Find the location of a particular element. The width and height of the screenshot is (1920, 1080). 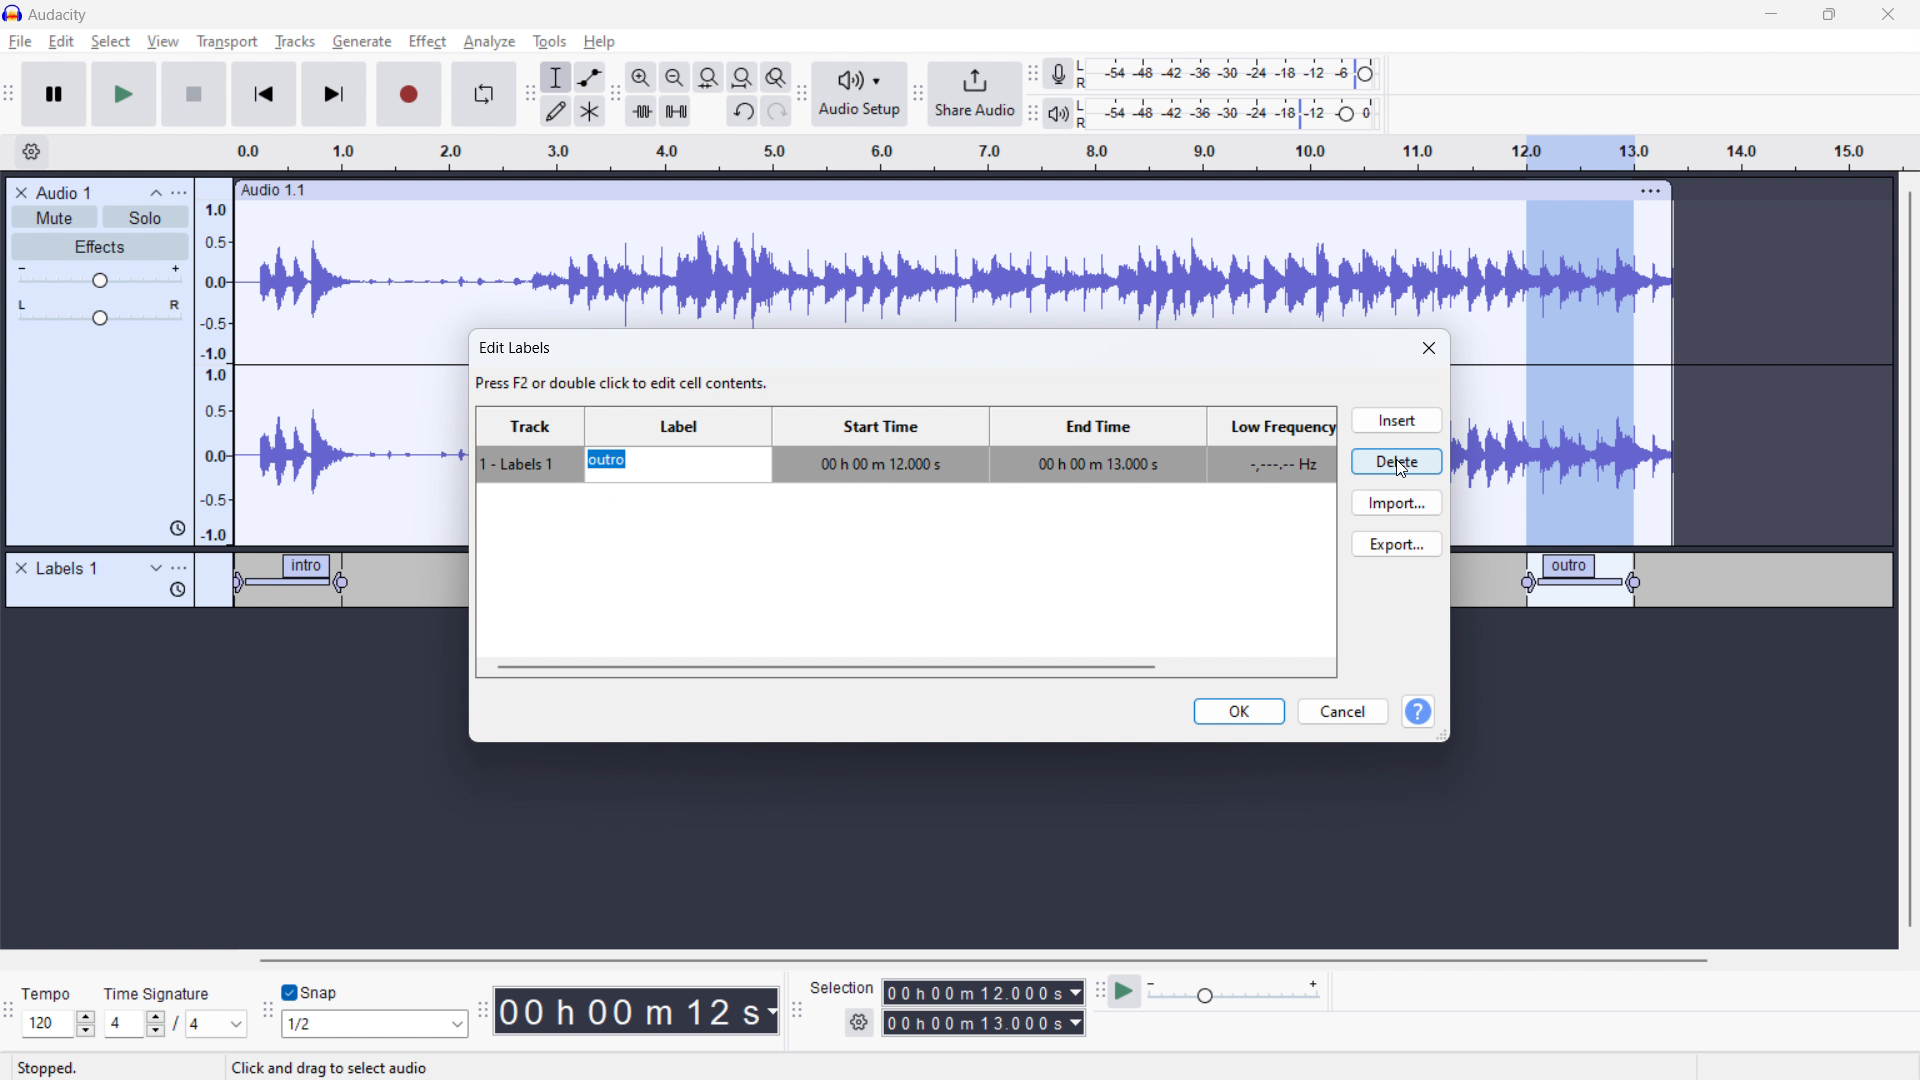

vertical scrollbar is located at coordinates (1907, 562).